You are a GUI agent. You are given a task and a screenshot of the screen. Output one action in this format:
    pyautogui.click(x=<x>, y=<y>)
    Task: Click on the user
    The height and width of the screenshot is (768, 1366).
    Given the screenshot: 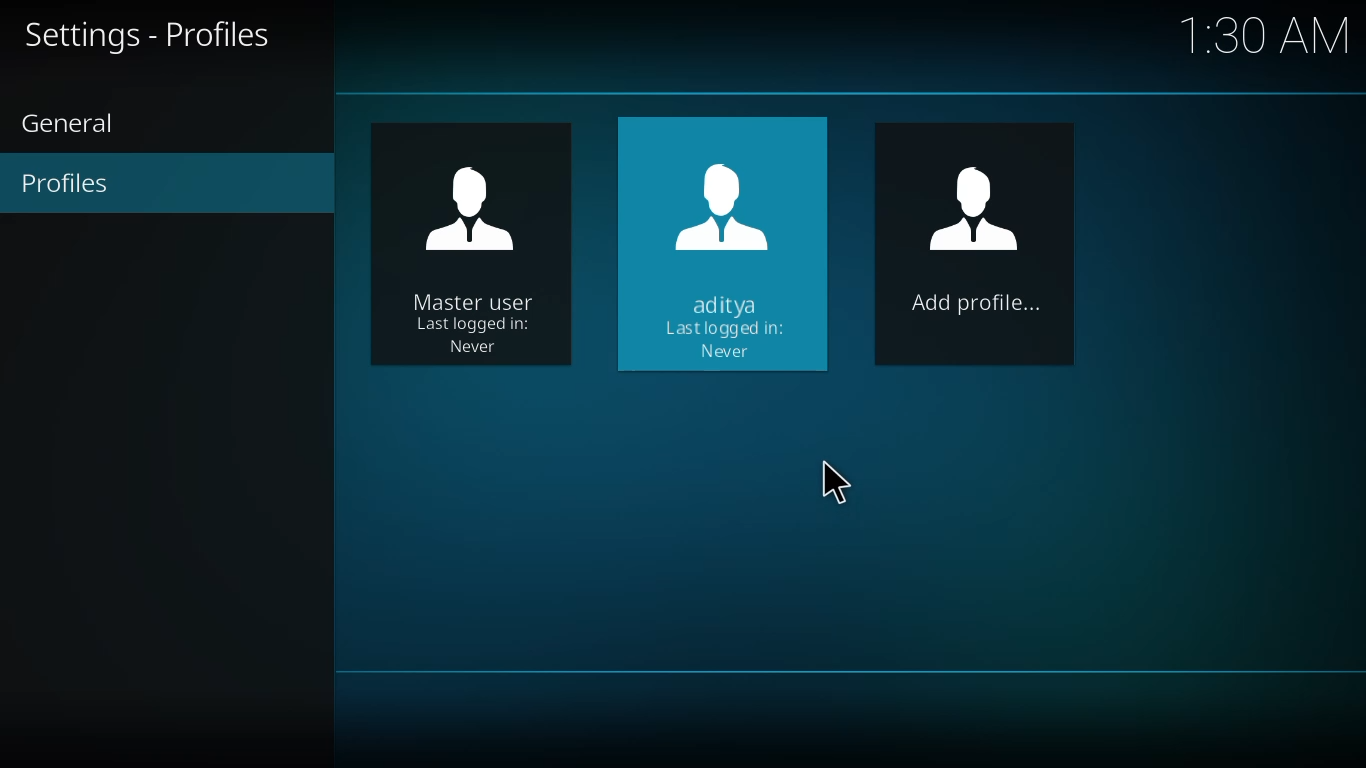 What is the action you would take?
    pyautogui.click(x=473, y=261)
    